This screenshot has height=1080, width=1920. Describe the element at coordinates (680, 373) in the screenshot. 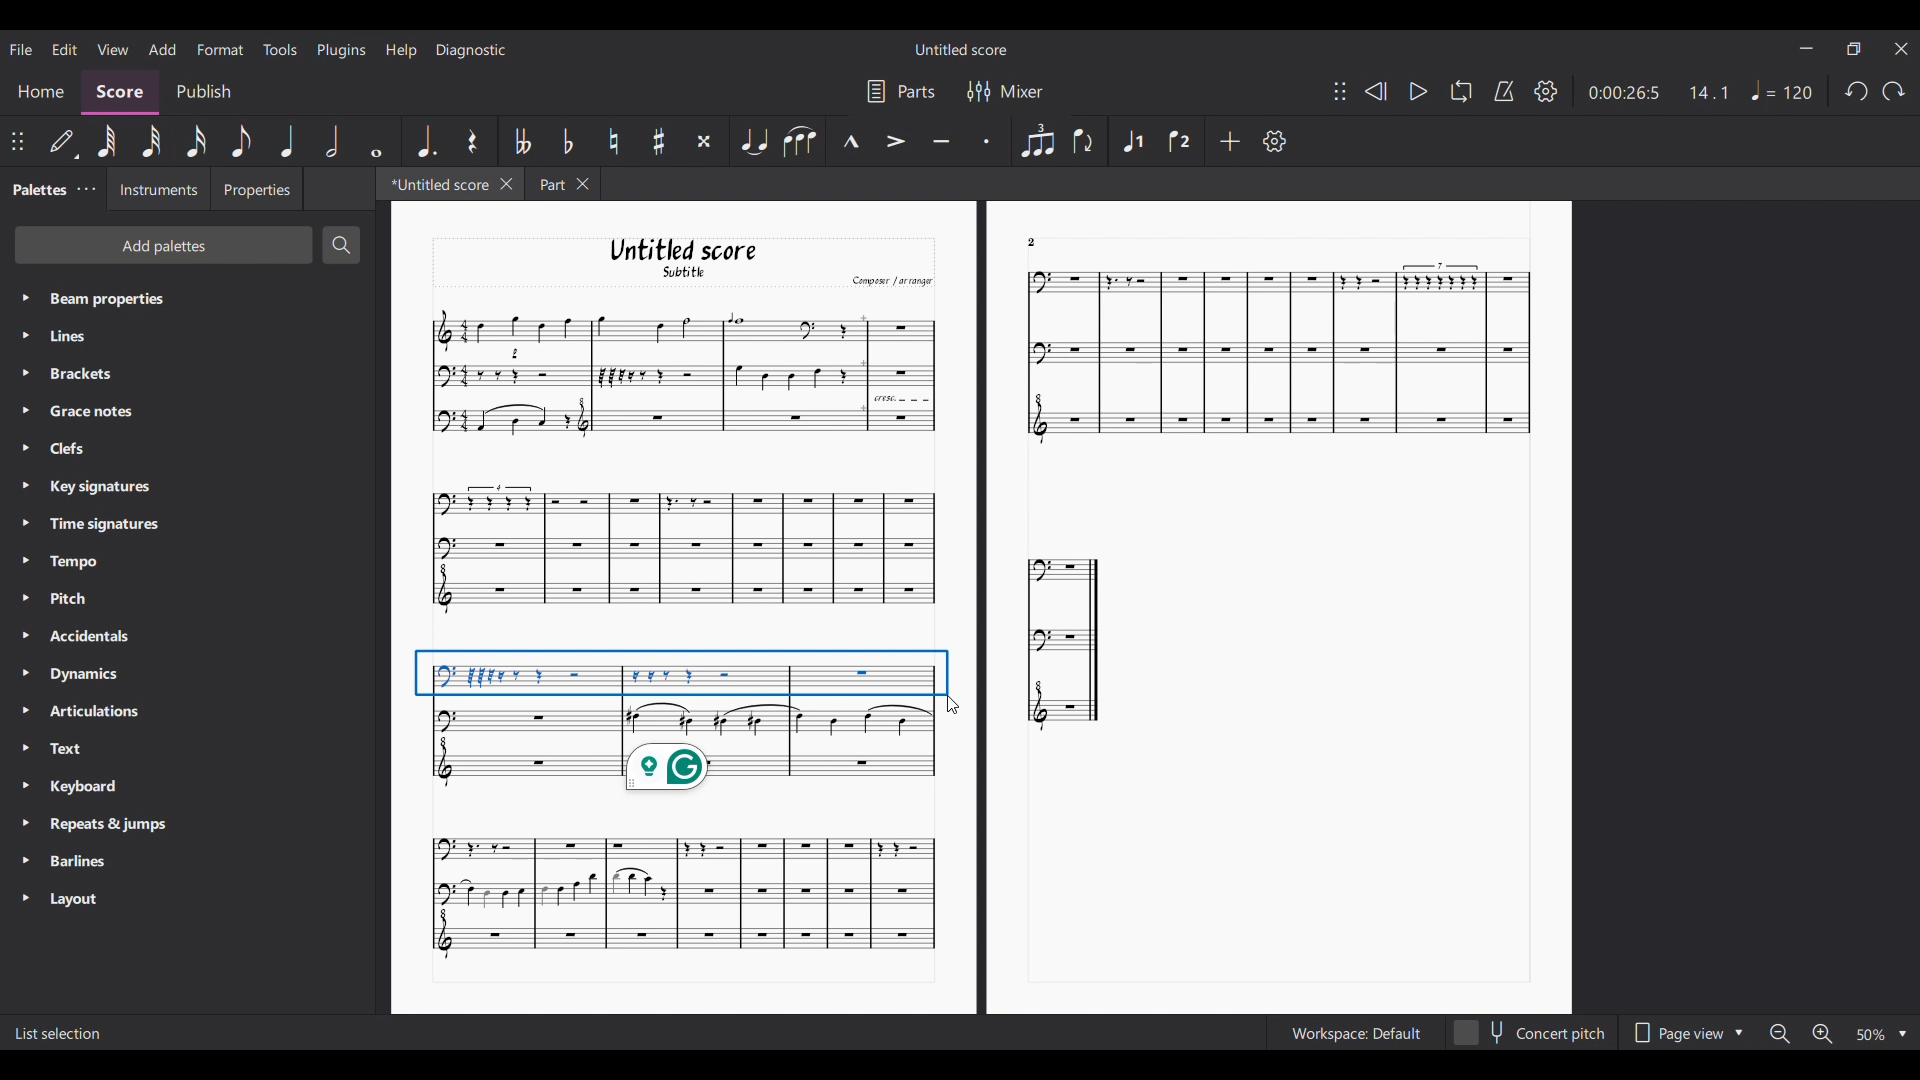

I see `Graph` at that location.